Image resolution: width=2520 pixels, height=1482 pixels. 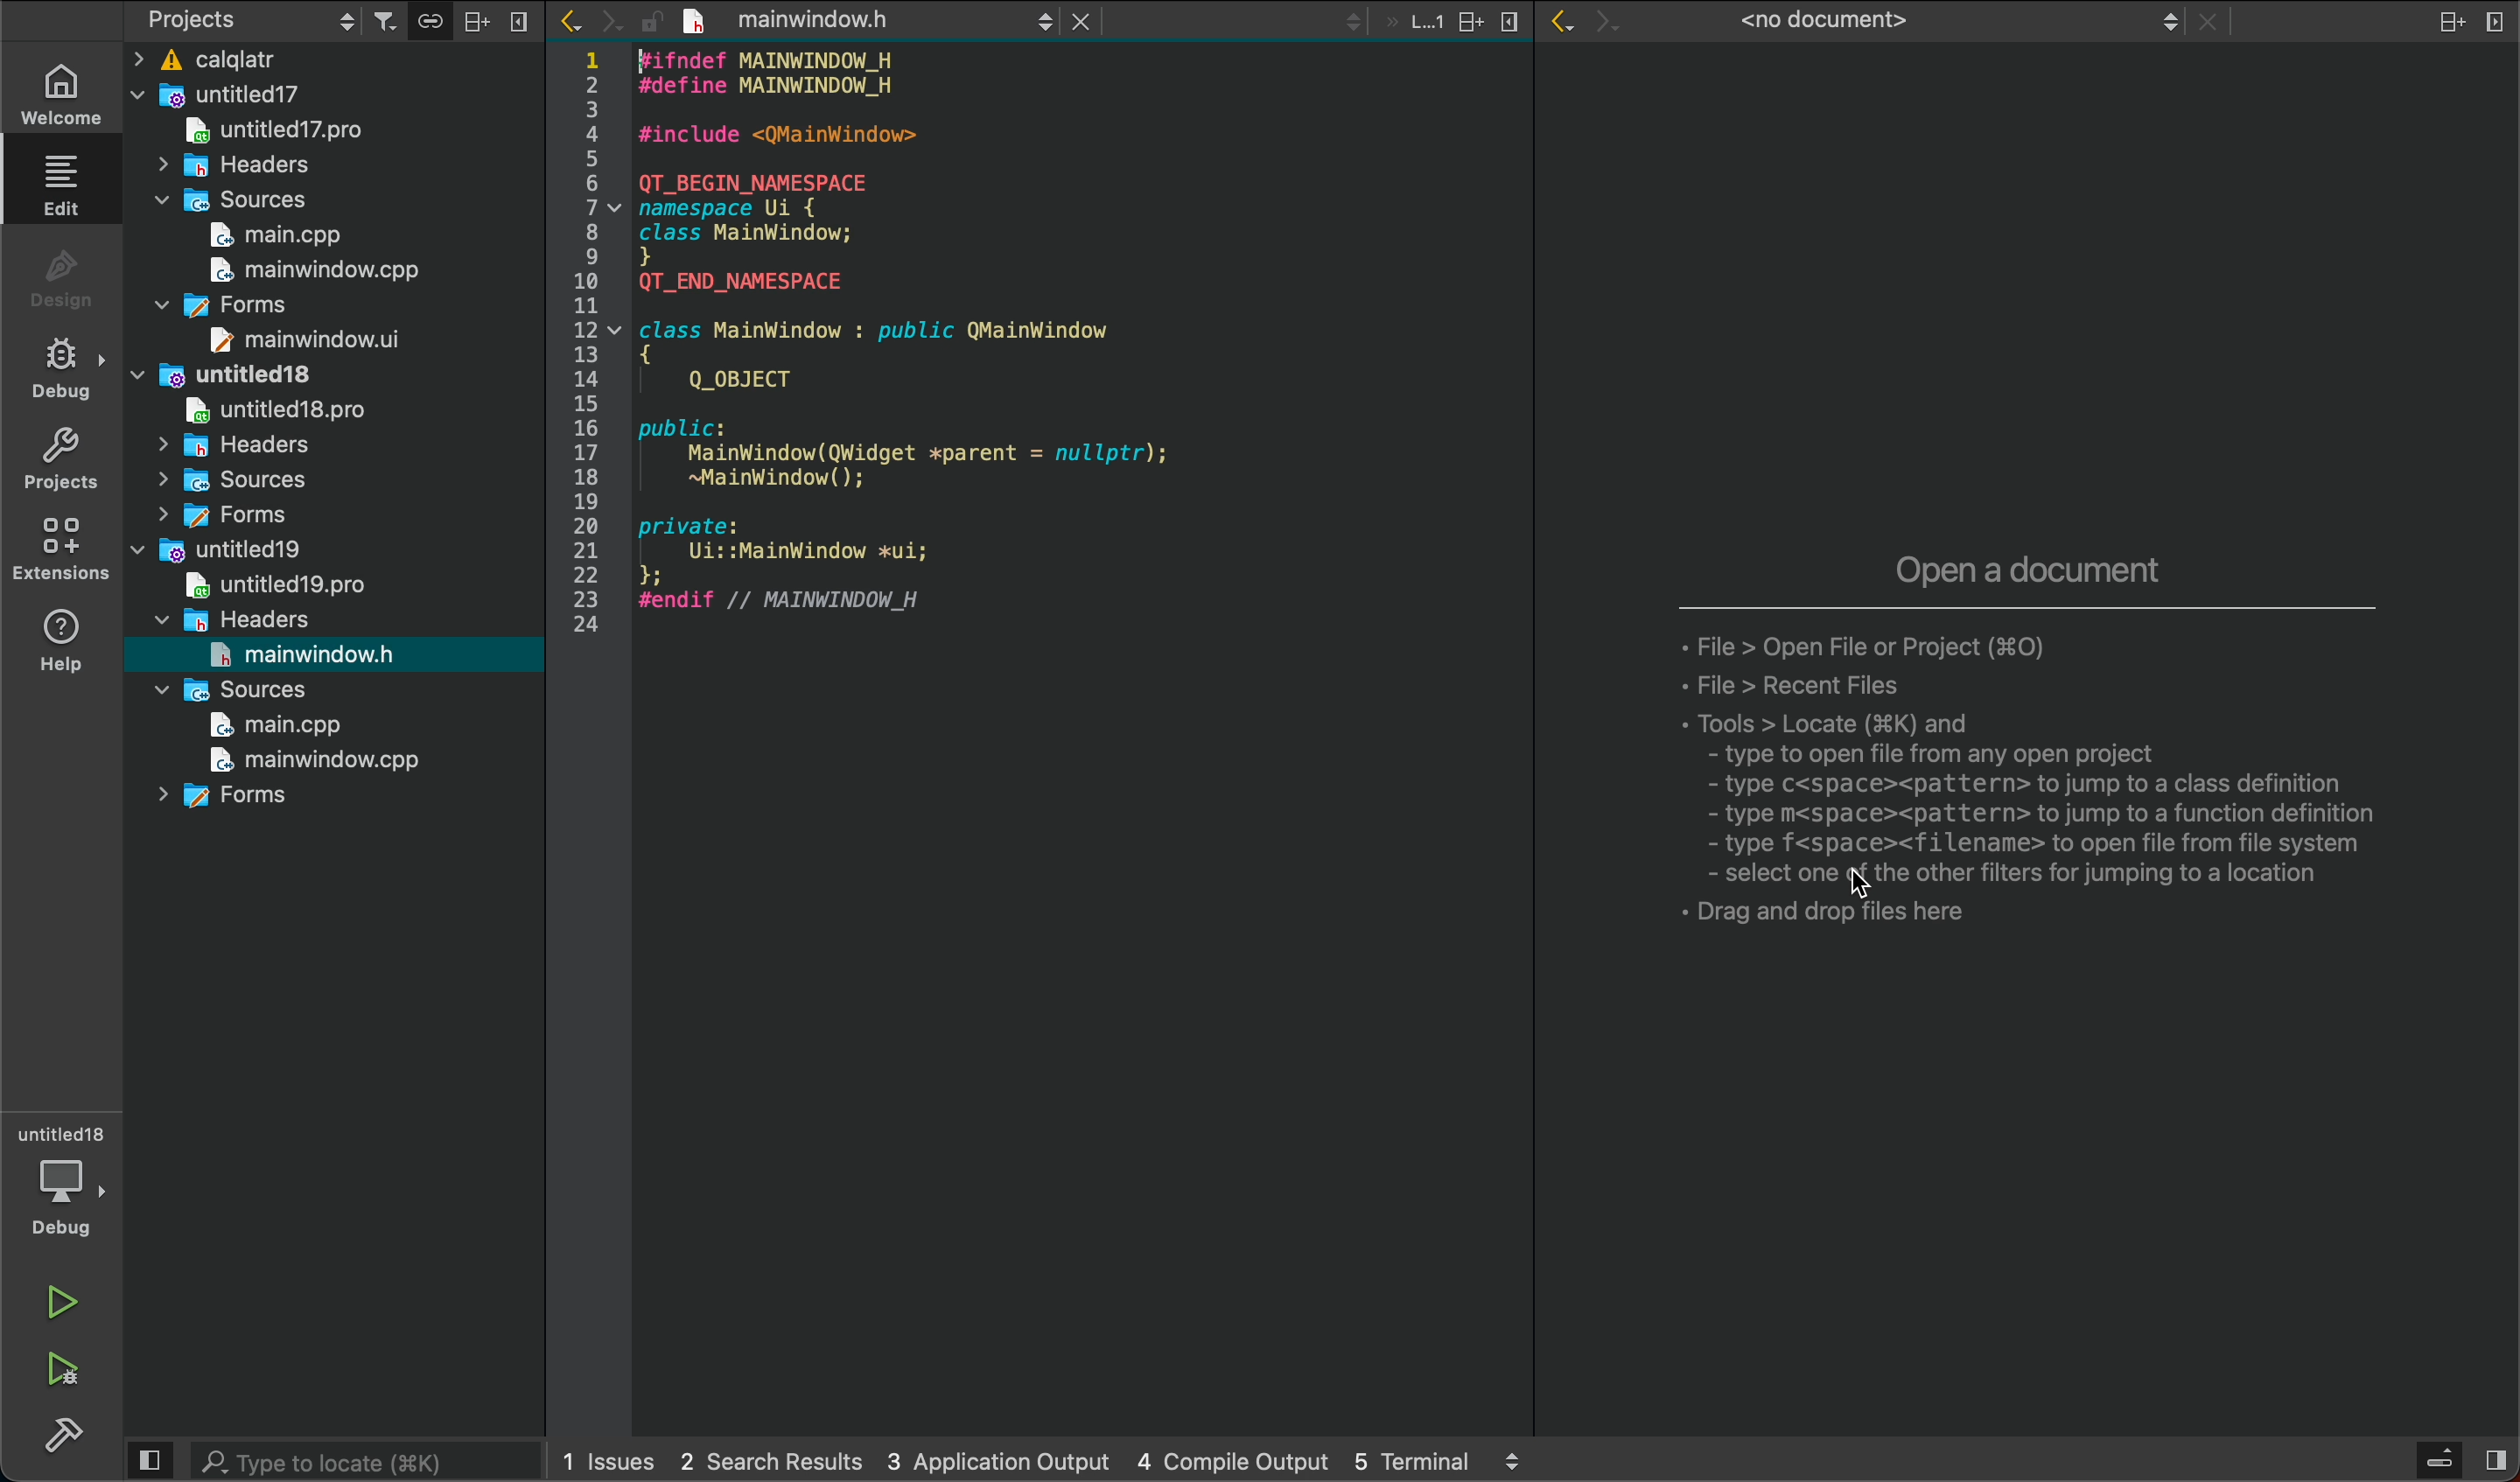 What do you see at coordinates (248, 620) in the screenshot?
I see `headers` at bounding box center [248, 620].